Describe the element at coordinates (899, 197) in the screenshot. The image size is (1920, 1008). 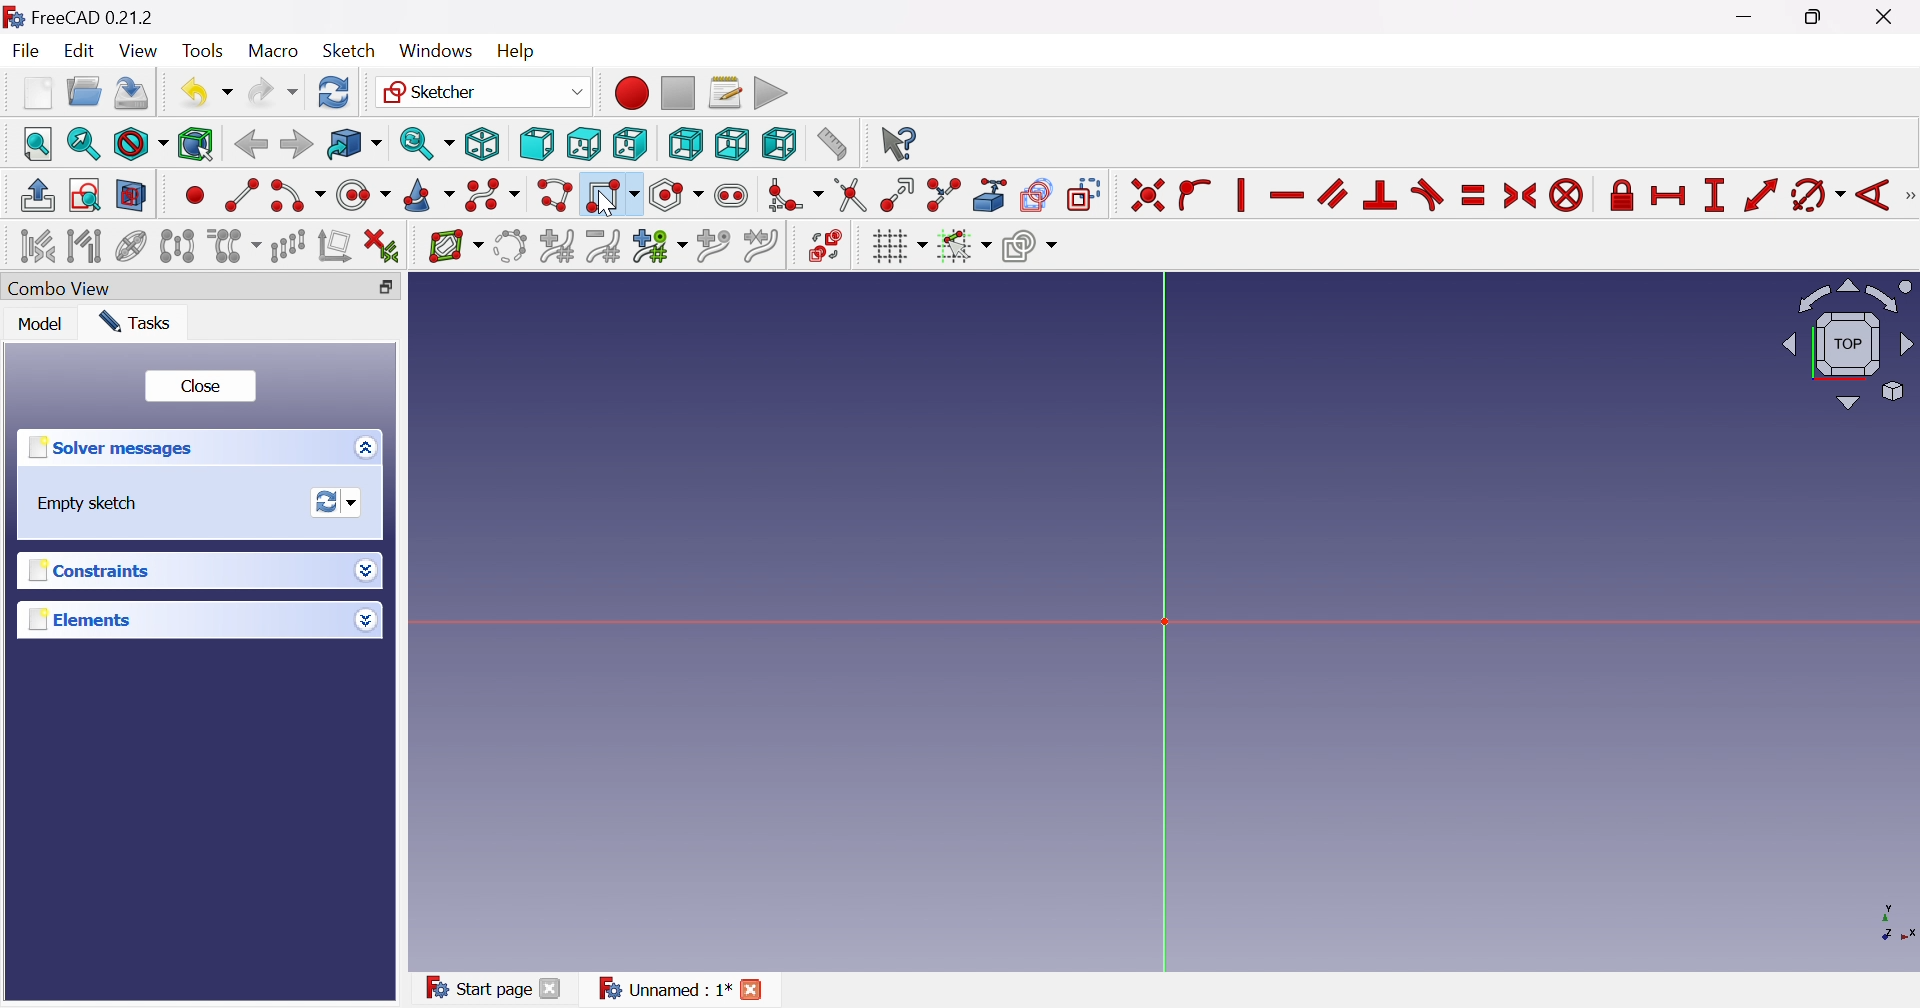
I see `Extend edge` at that location.